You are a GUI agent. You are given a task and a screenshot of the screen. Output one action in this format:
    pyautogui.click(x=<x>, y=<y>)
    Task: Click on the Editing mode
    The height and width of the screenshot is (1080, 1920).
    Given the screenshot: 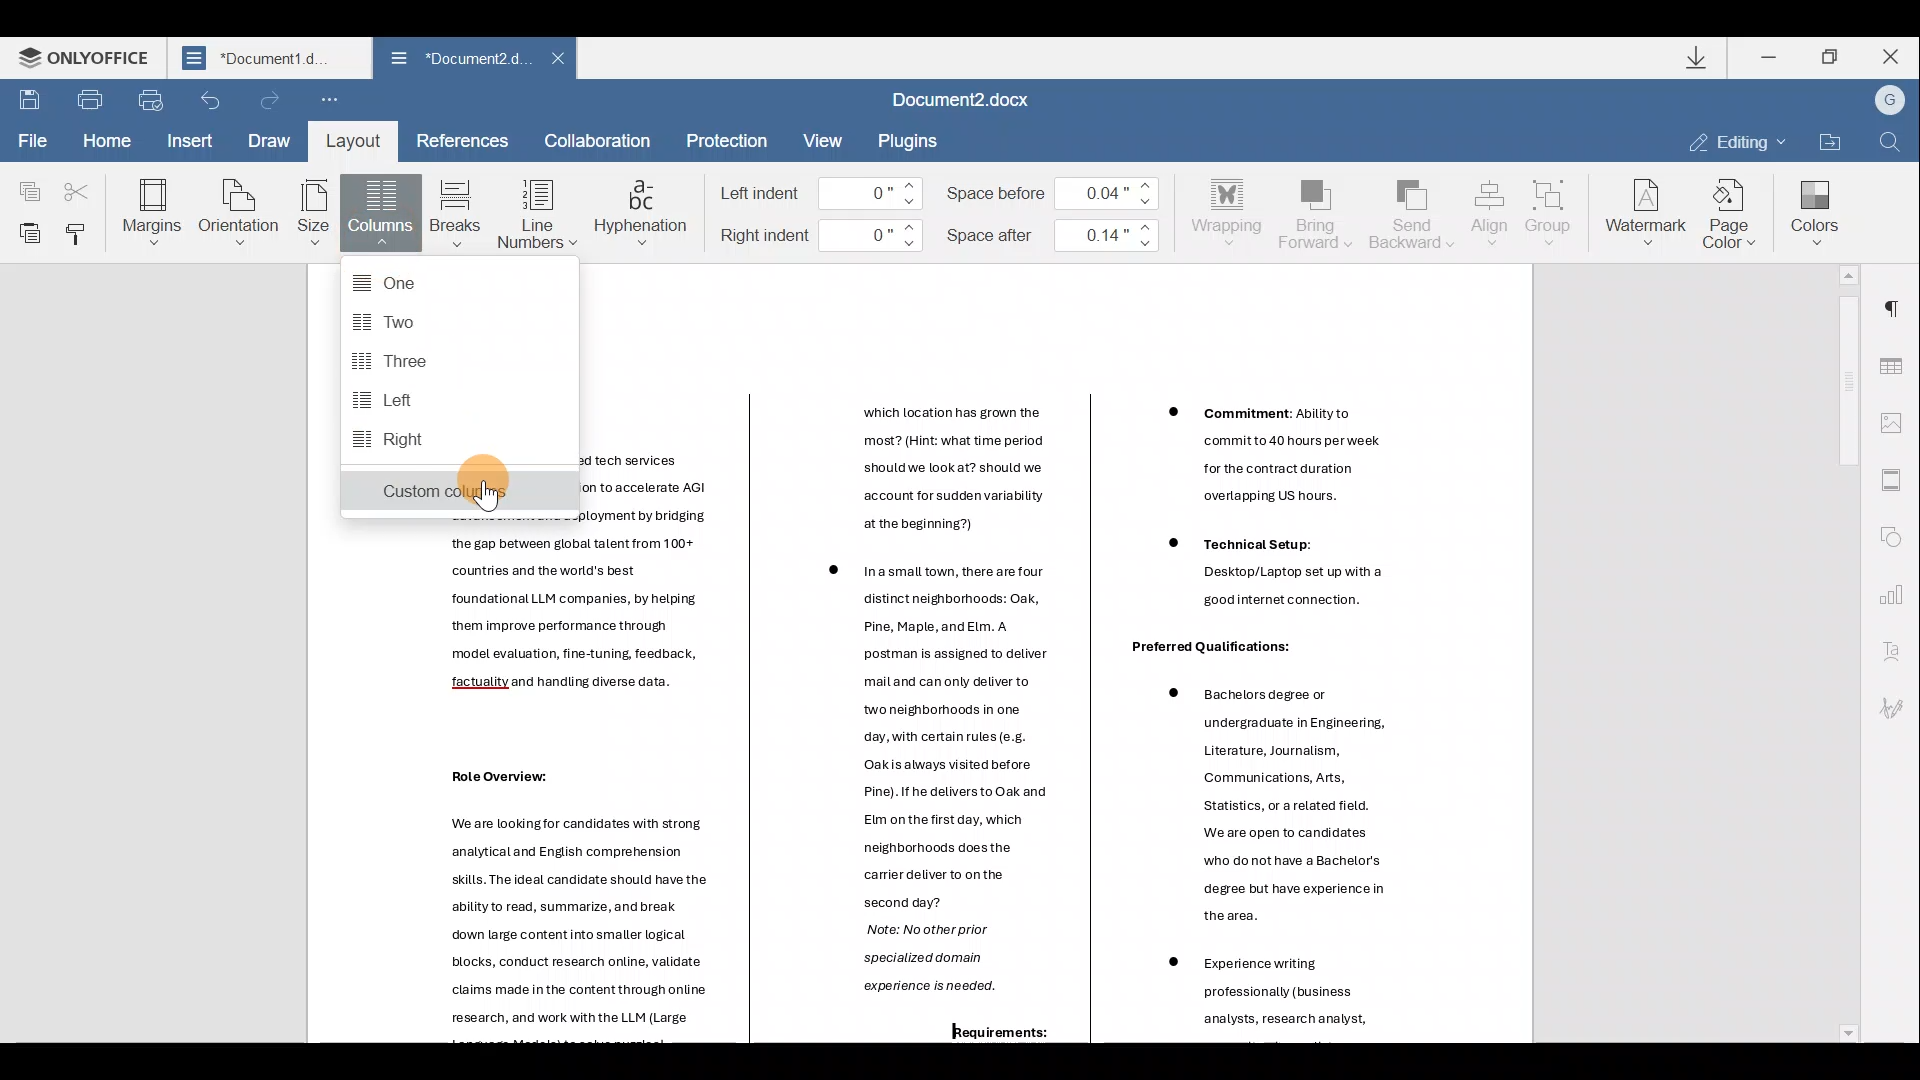 What is the action you would take?
    pyautogui.click(x=1736, y=140)
    